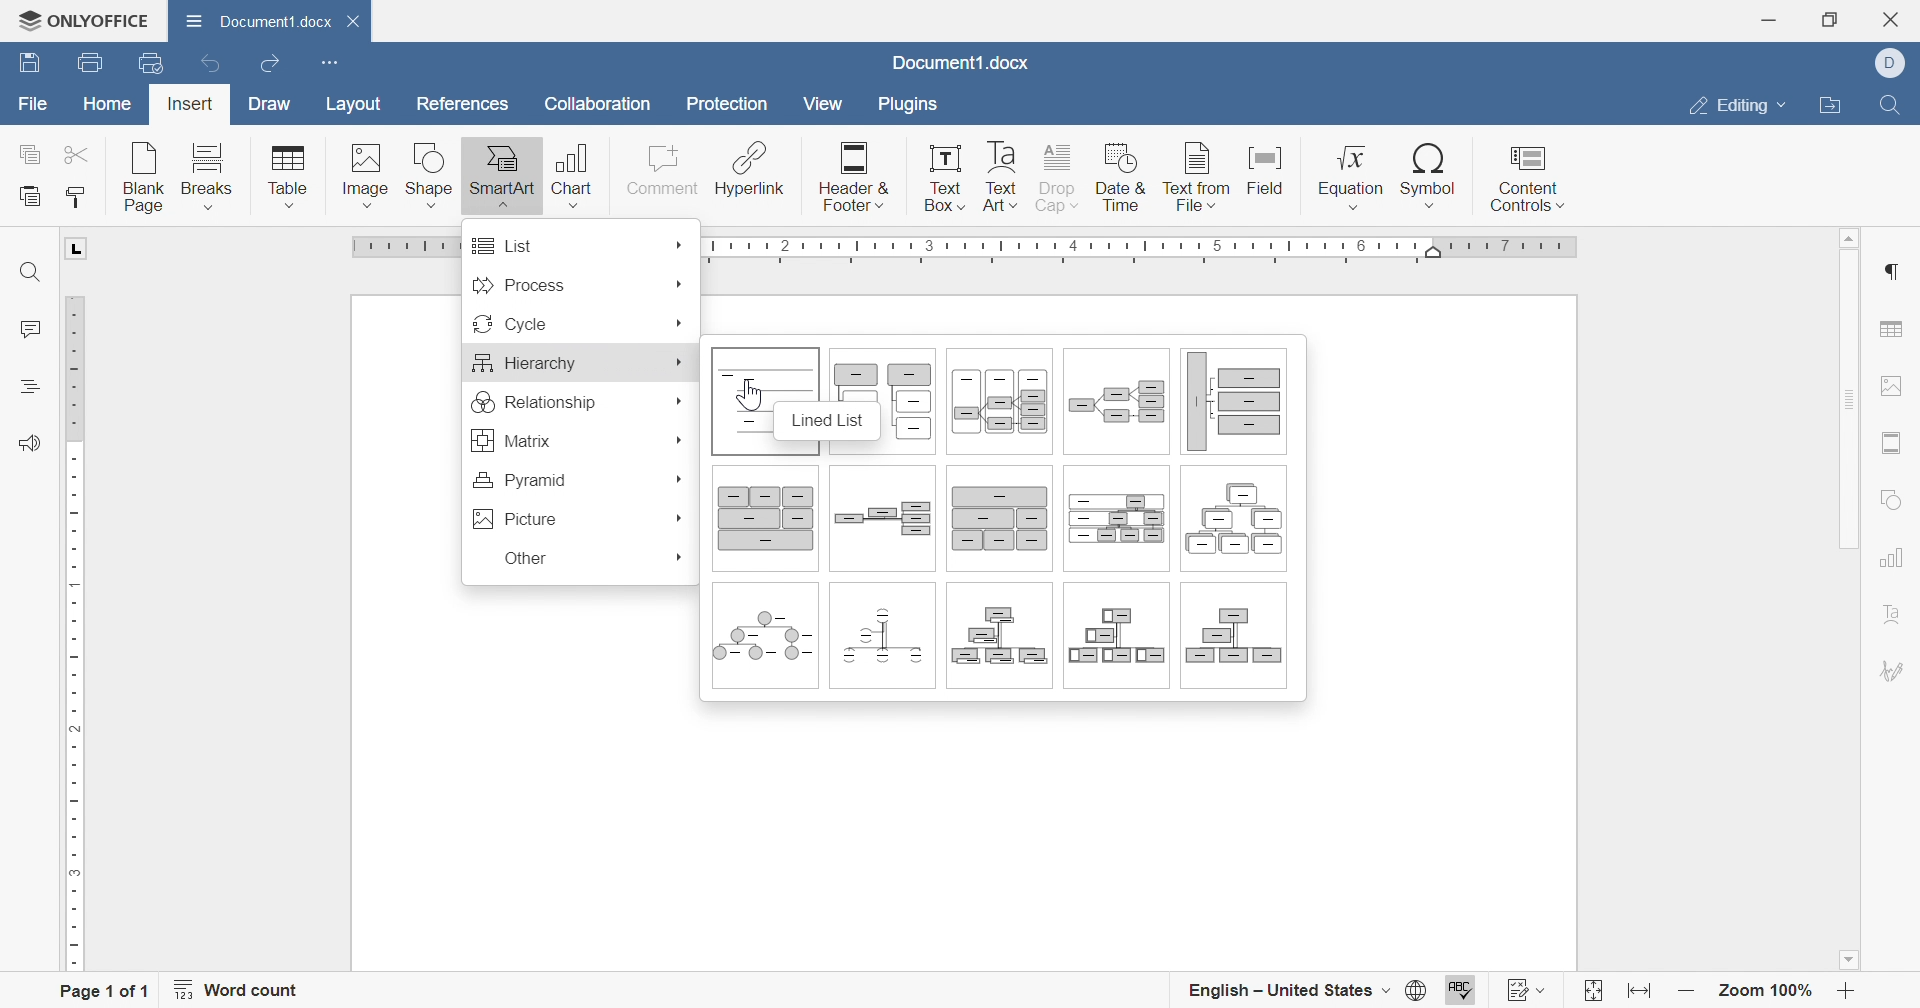 Image resolution: width=1920 pixels, height=1008 pixels. Describe the element at coordinates (1351, 177) in the screenshot. I see `Equation` at that location.